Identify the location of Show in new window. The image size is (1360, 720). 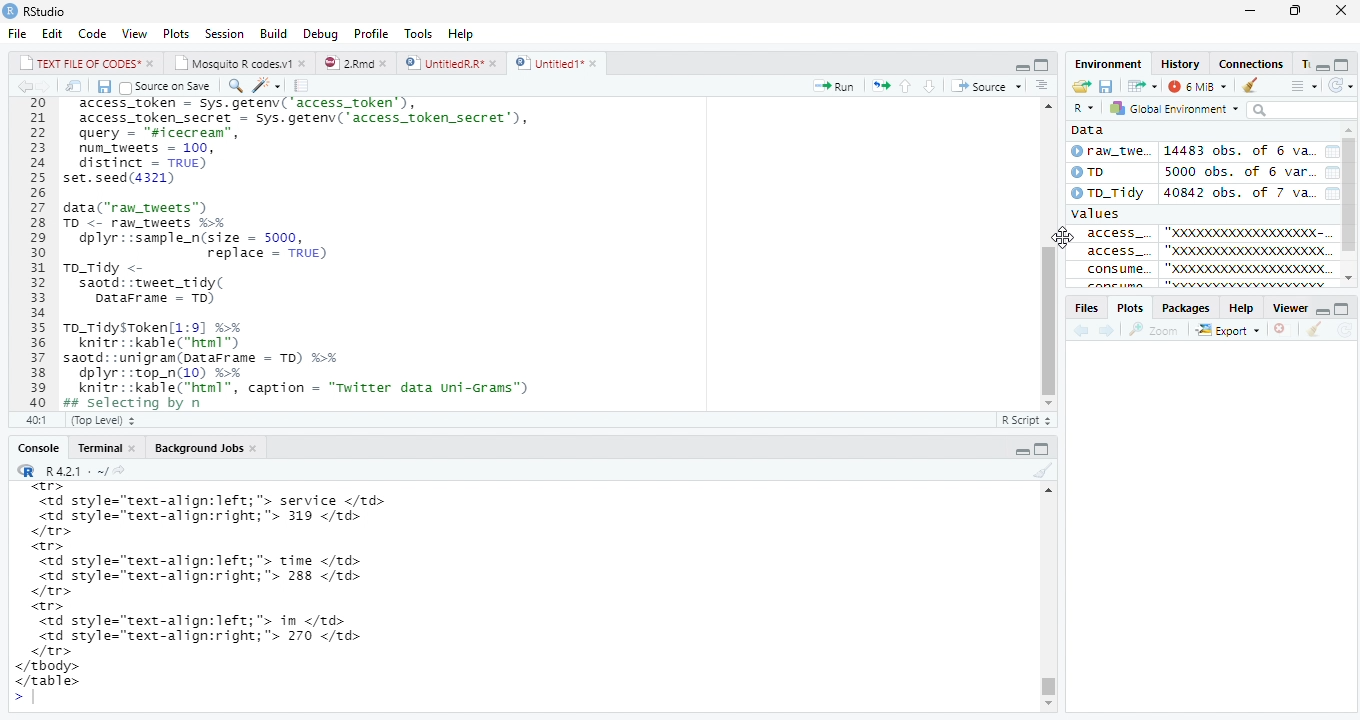
(1137, 86).